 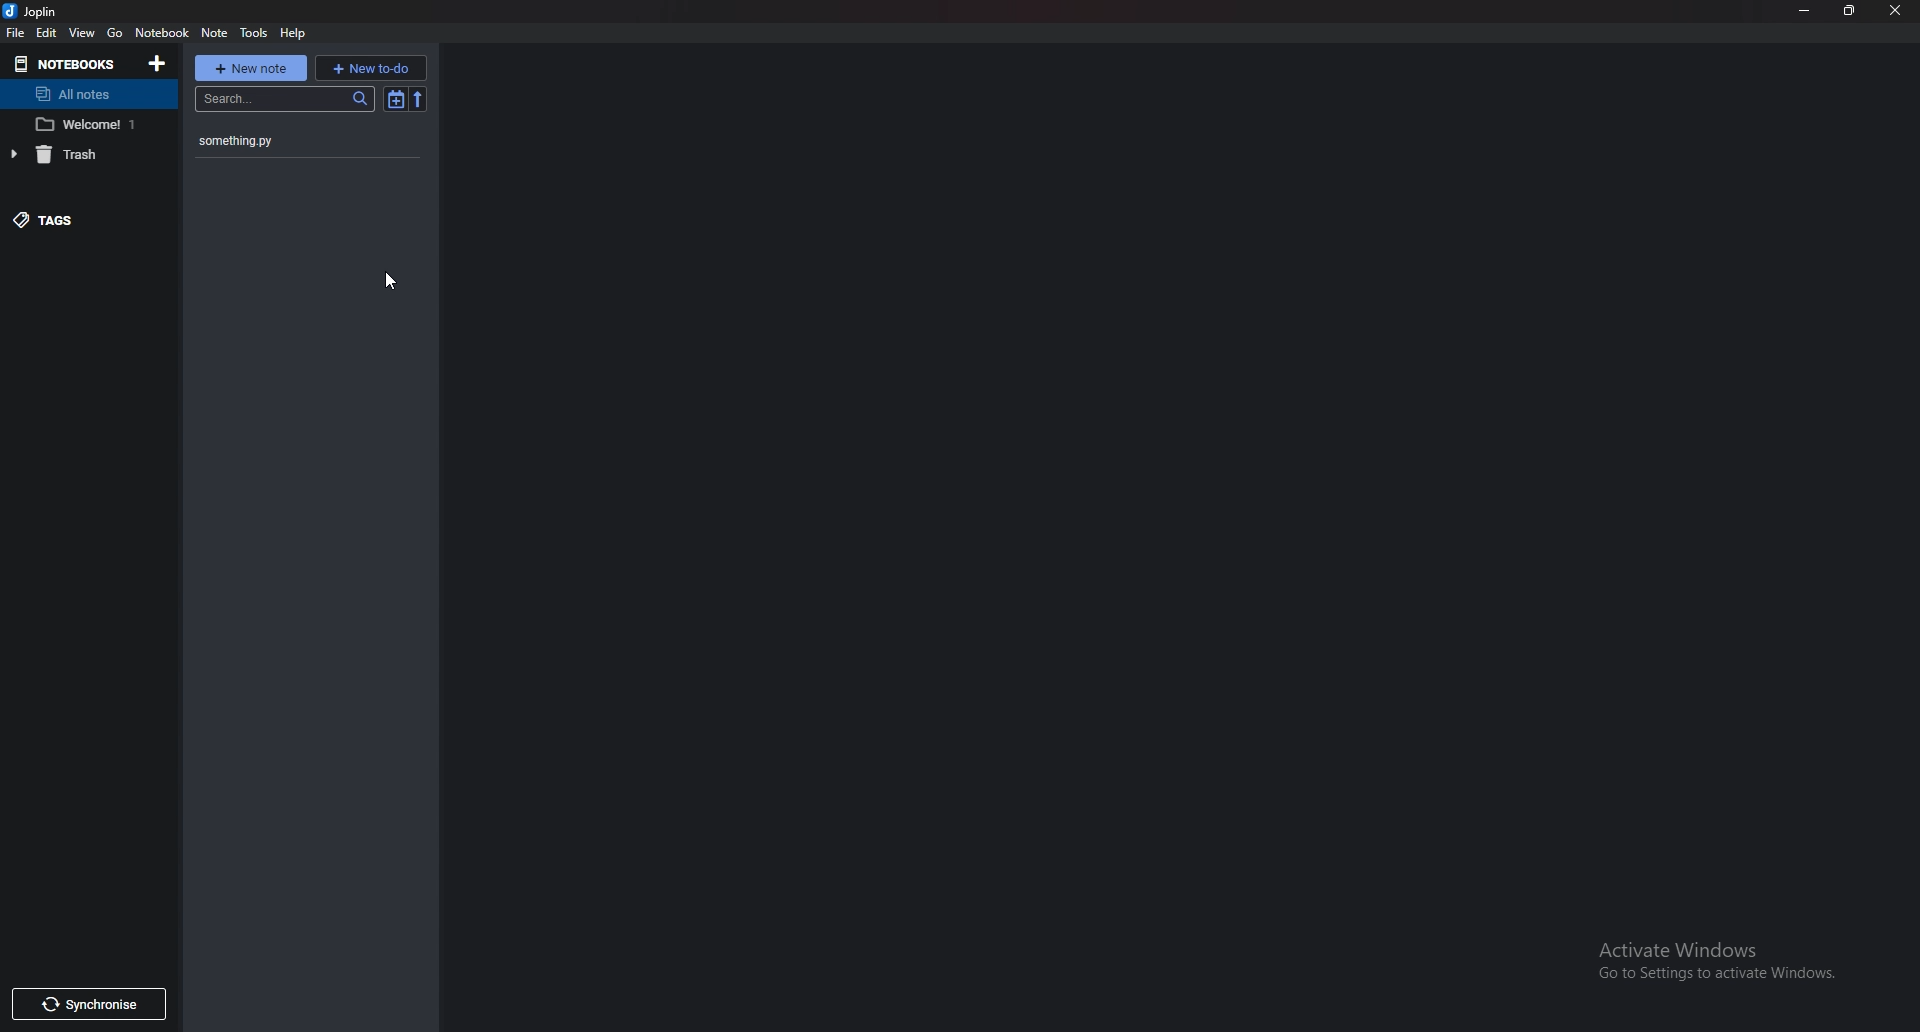 What do you see at coordinates (59, 64) in the screenshot?
I see `Notebooks` at bounding box center [59, 64].